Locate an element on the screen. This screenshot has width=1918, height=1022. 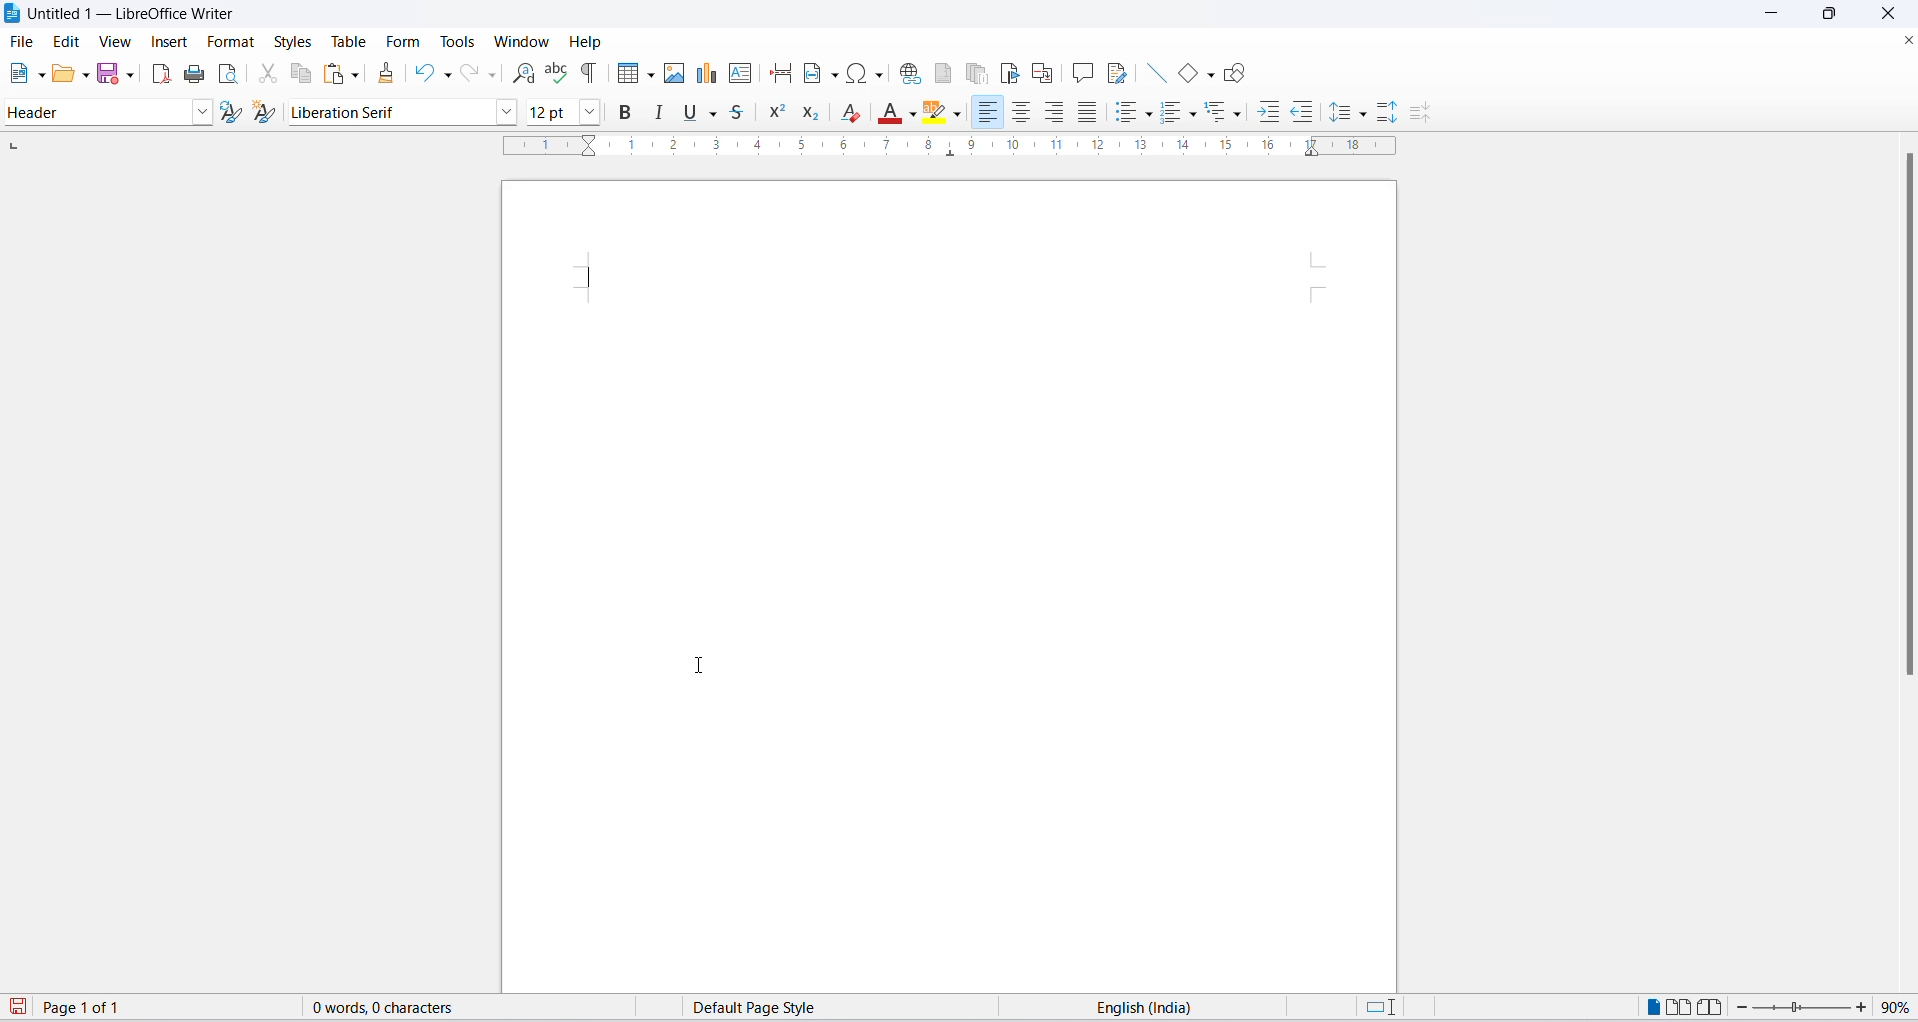
insert bookmark is located at coordinates (1008, 70).